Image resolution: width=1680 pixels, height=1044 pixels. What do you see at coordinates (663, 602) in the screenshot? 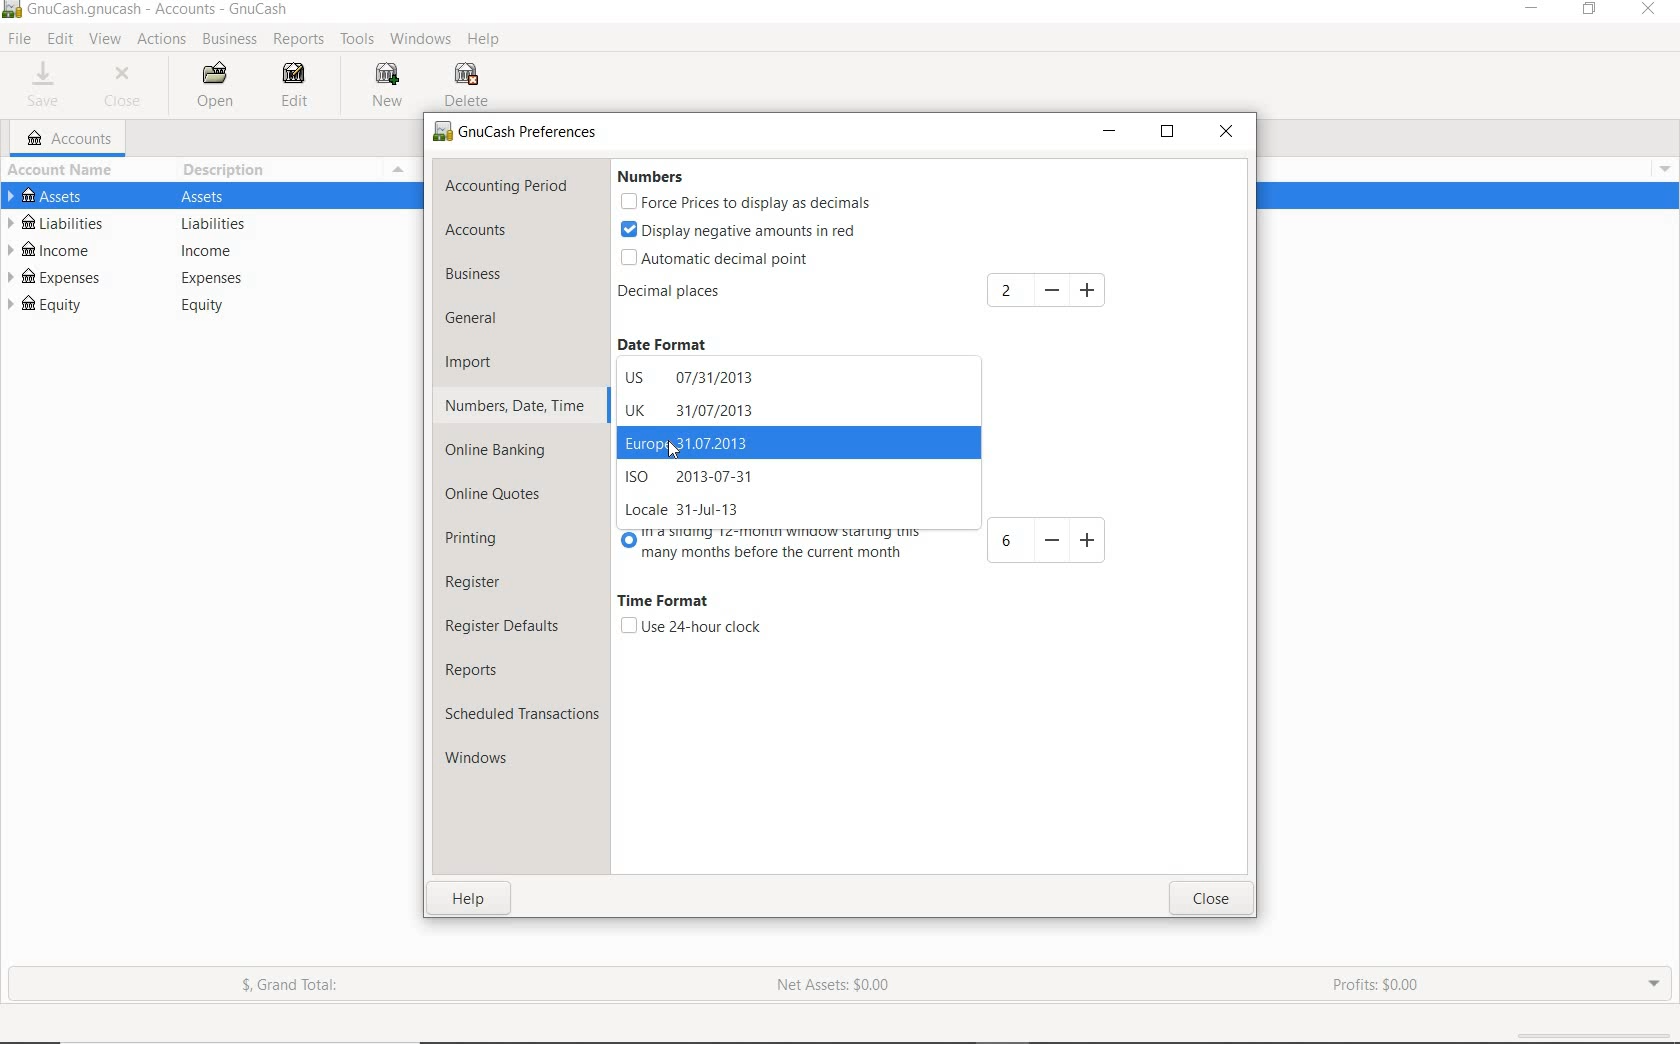
I see `Time format` at bounding box center [663, 602].